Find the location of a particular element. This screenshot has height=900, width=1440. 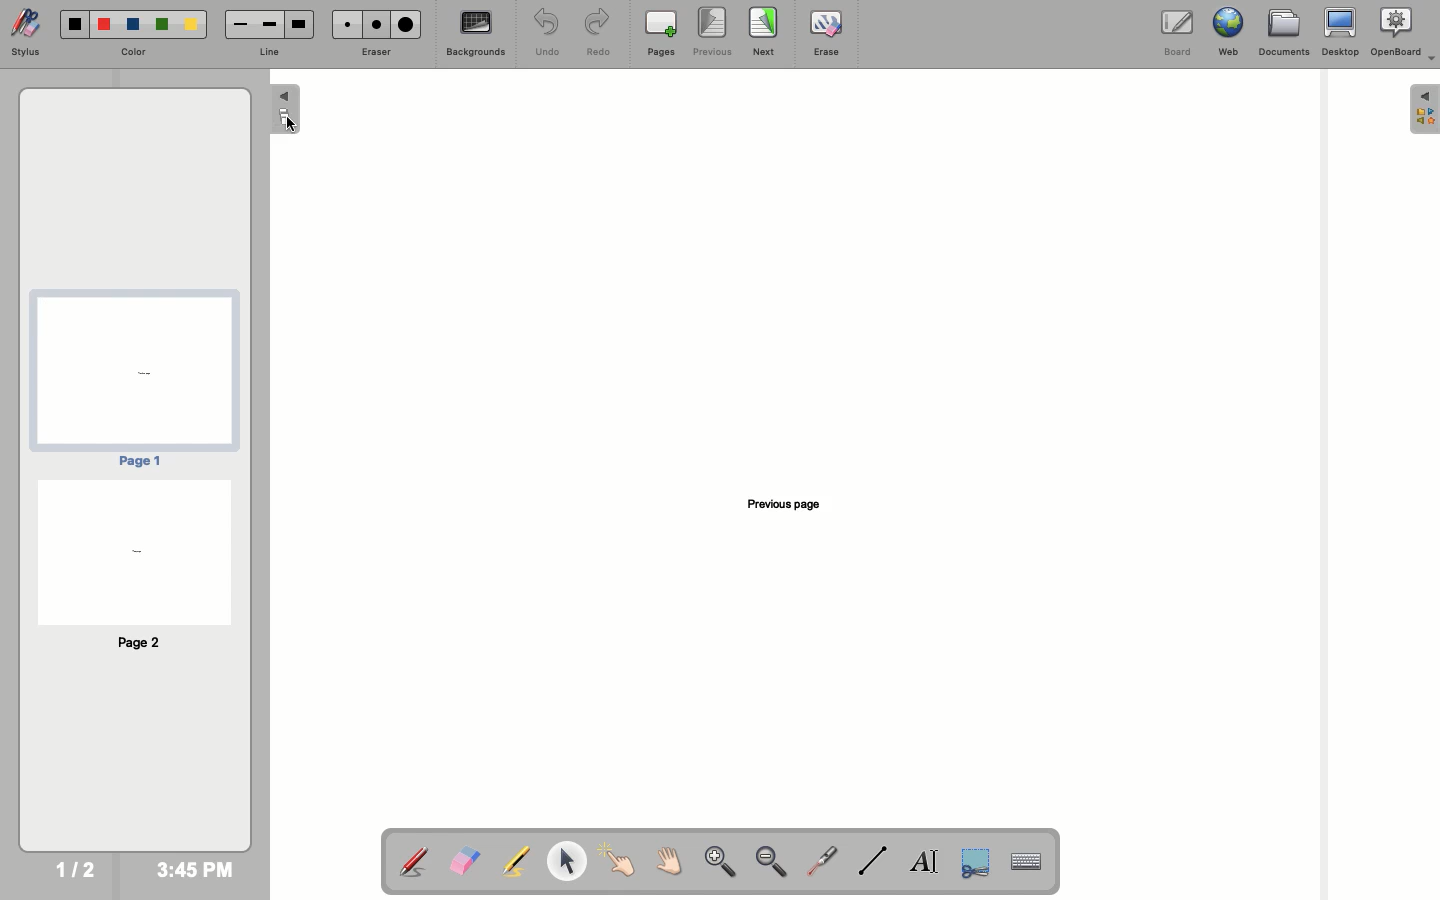

Large eraser is located at coordinates (405, 24).